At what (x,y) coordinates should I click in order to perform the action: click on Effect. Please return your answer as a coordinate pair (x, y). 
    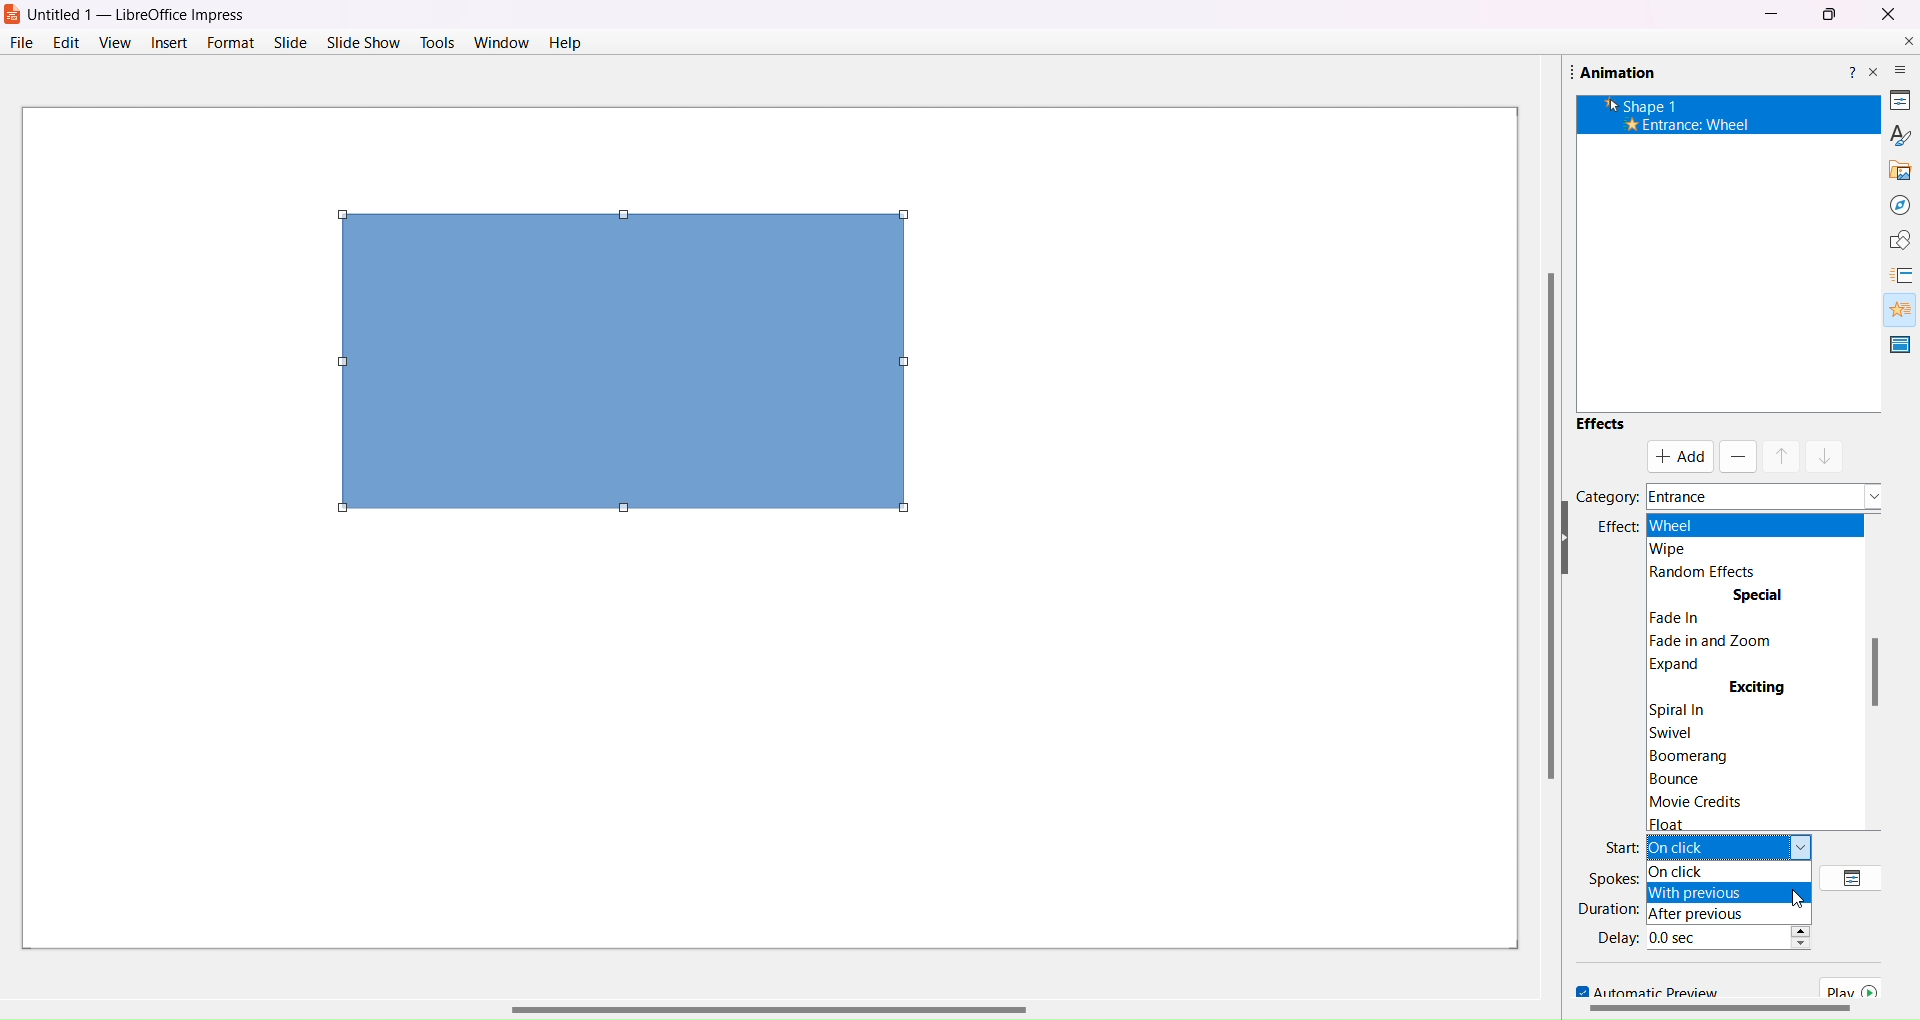
    Looking at the image, I should click on (1610, 536).